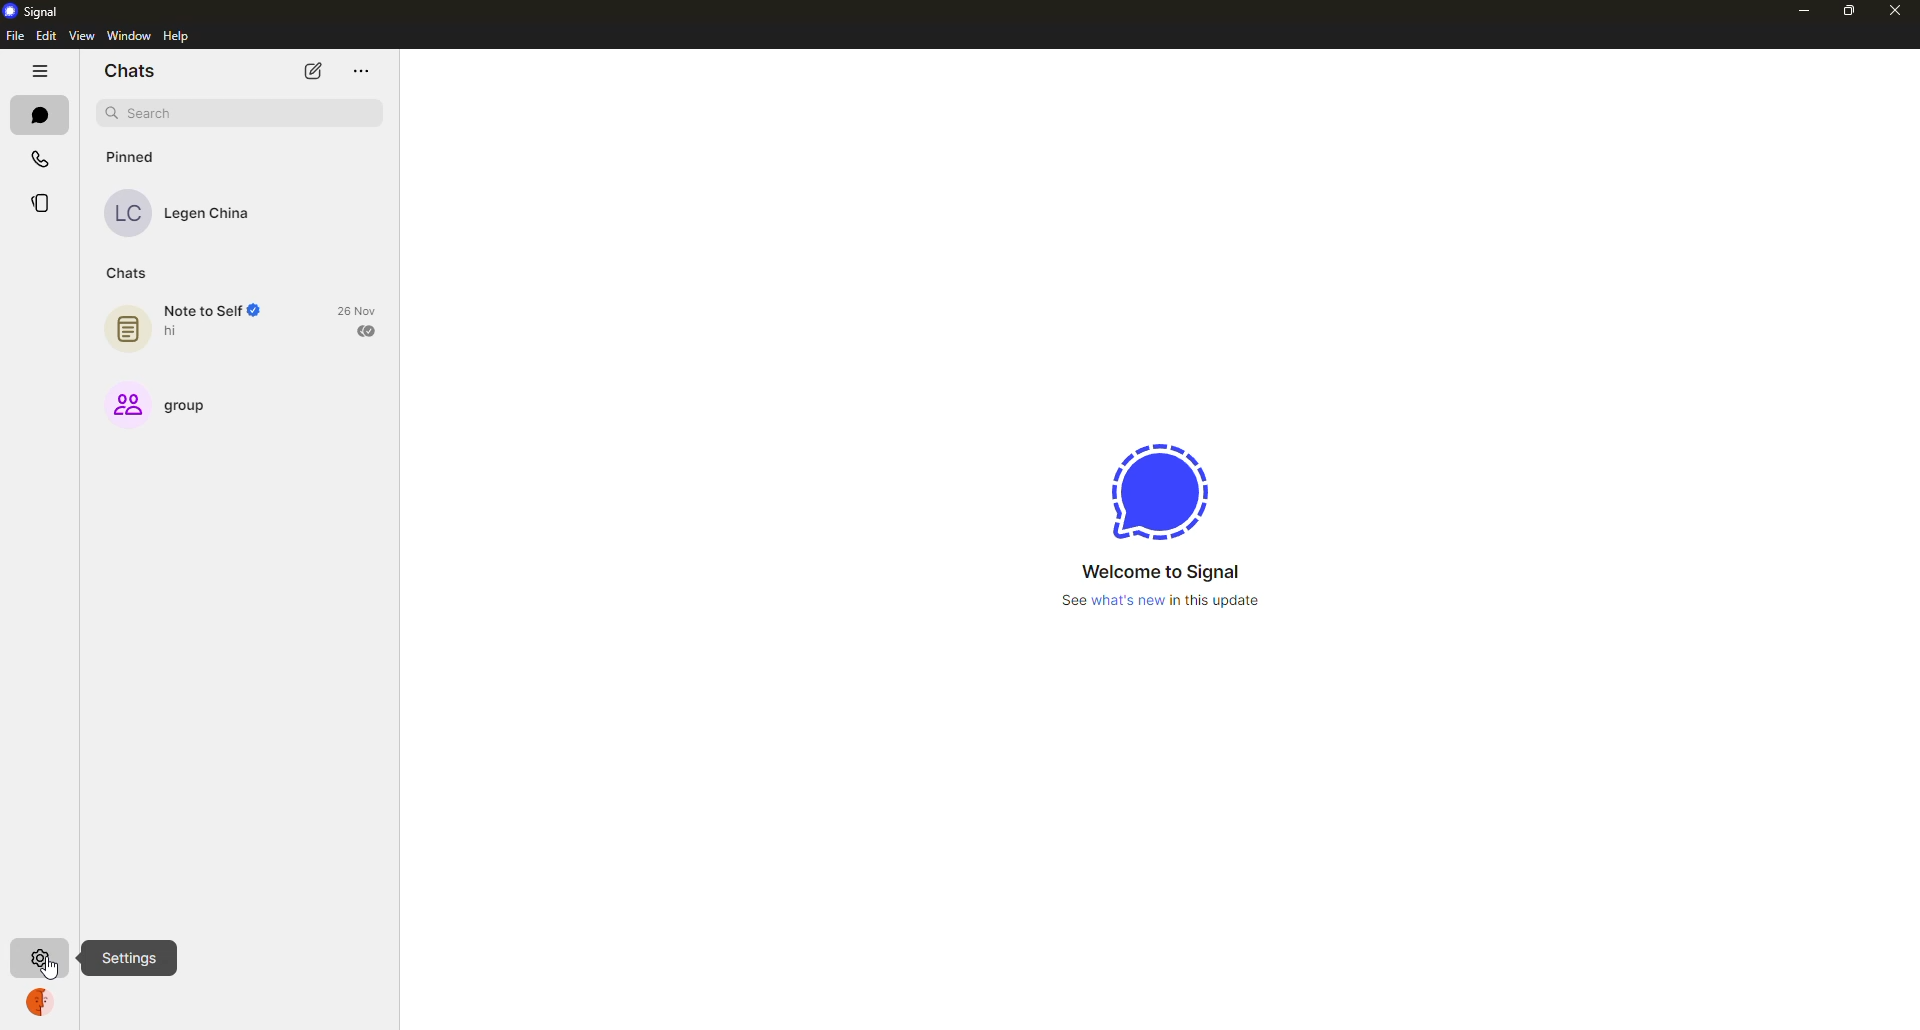 The height and width of the screenshot is (1030, 1920). Describe the element at coordinates (1848, 11) in the screenshot. I see `maximize` at that location.